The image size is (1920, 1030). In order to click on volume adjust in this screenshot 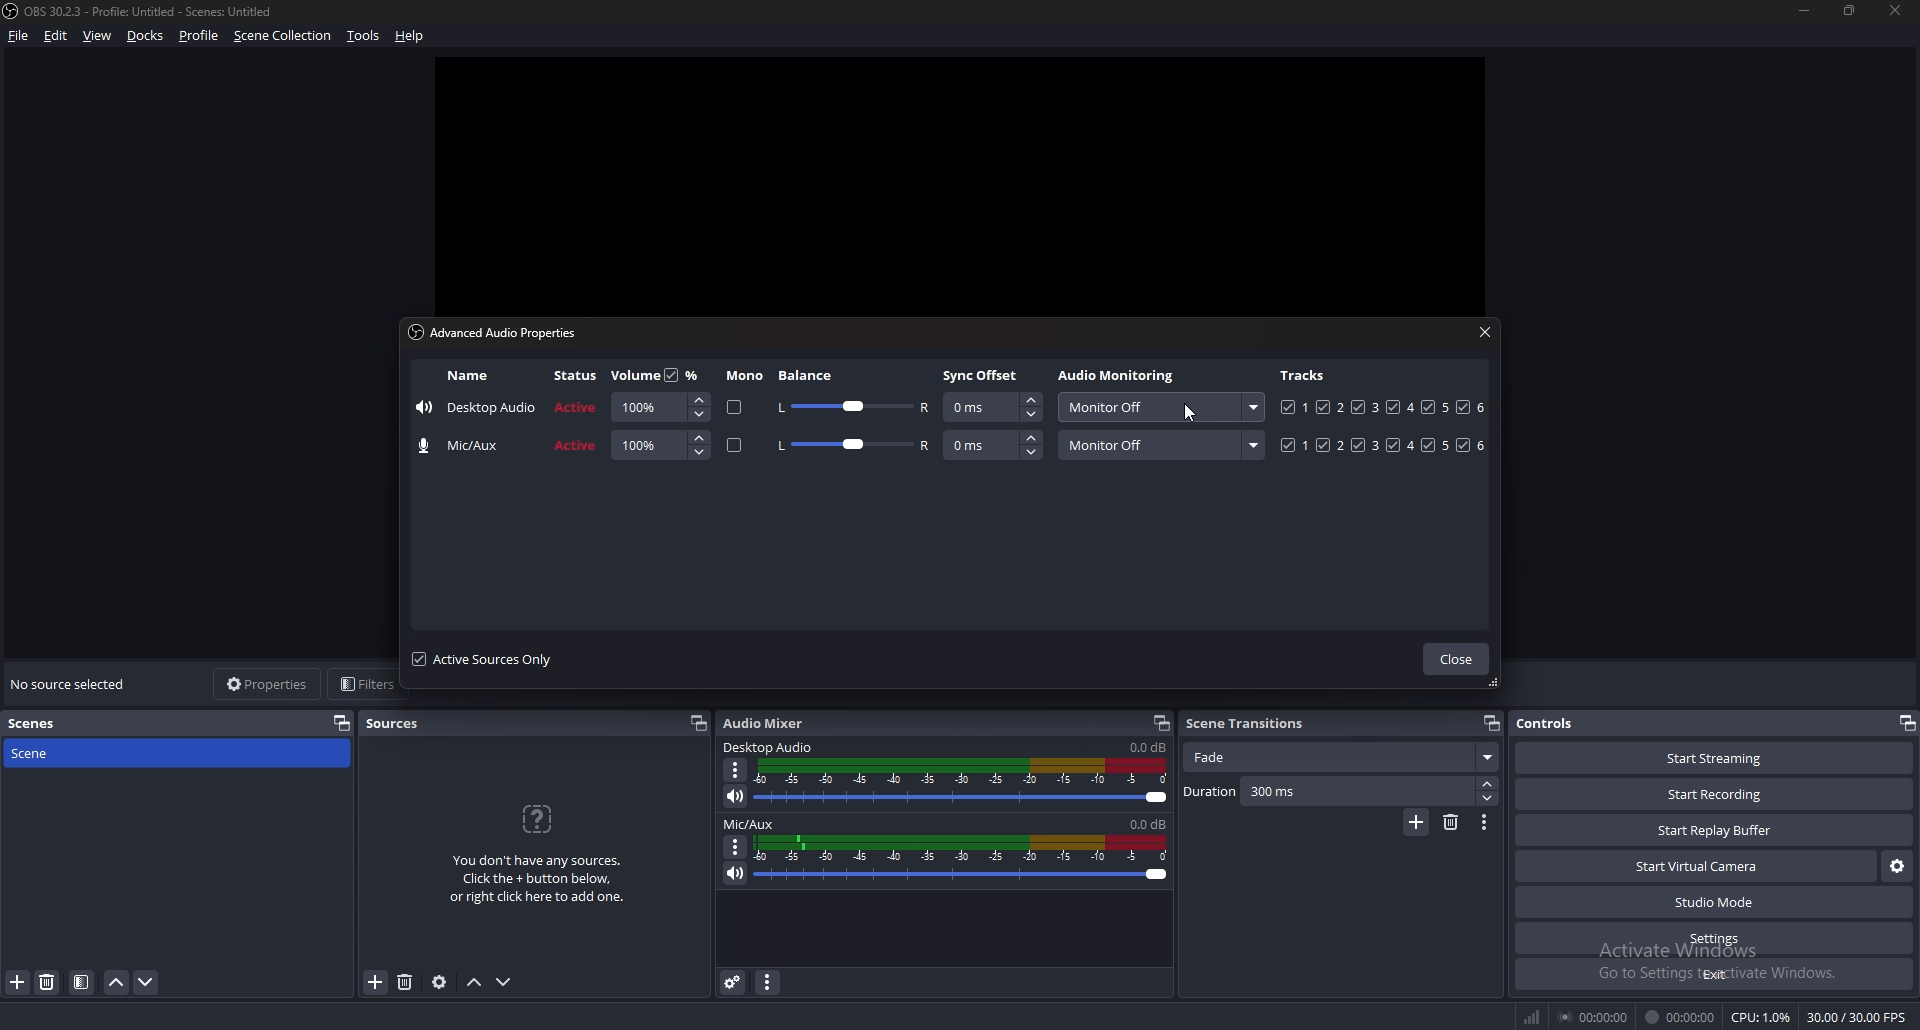, I will do `click(961, 783)`.